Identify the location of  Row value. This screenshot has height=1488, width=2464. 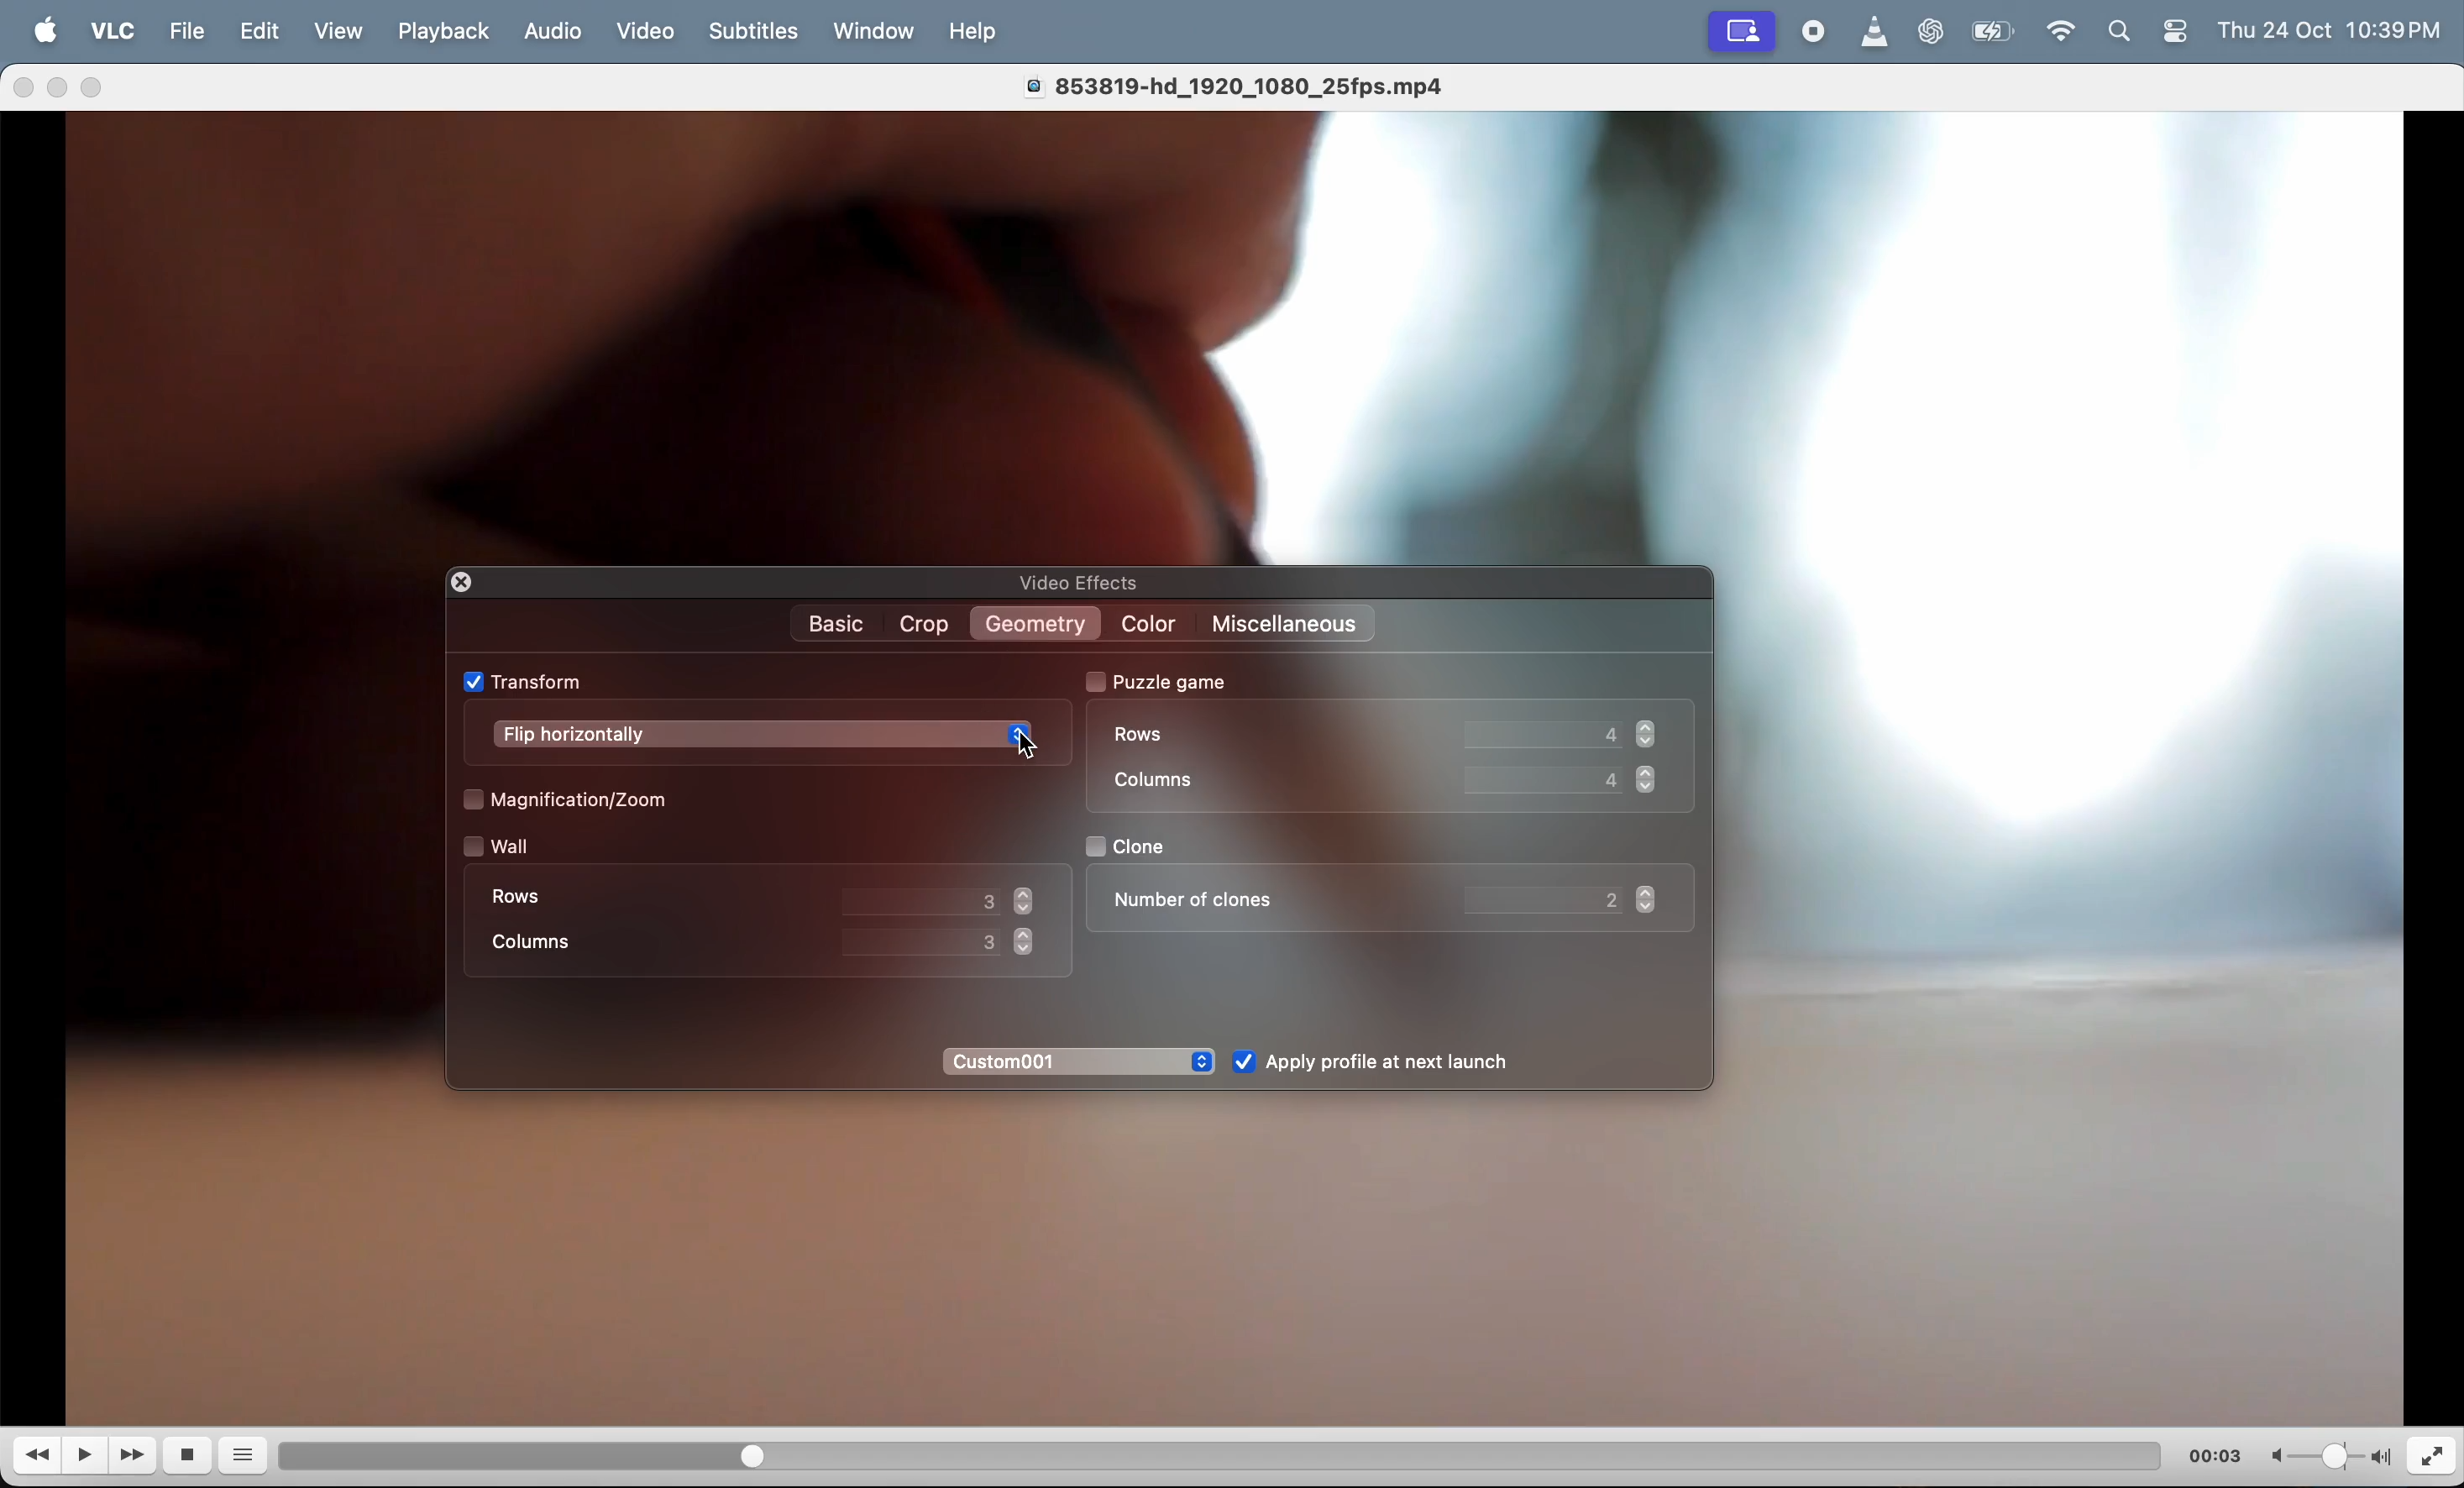
(1557, 735).